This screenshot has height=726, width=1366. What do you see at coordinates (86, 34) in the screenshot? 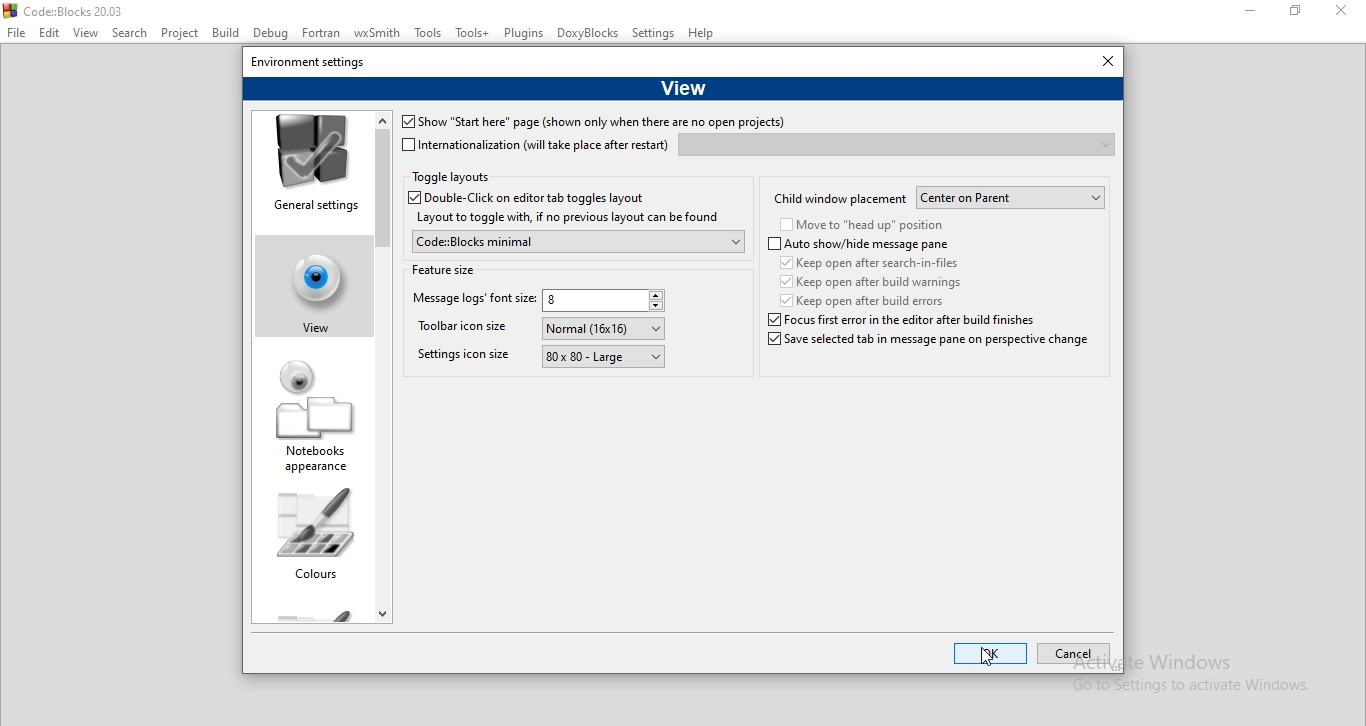
I see `View` at bounding box center [86, 34].